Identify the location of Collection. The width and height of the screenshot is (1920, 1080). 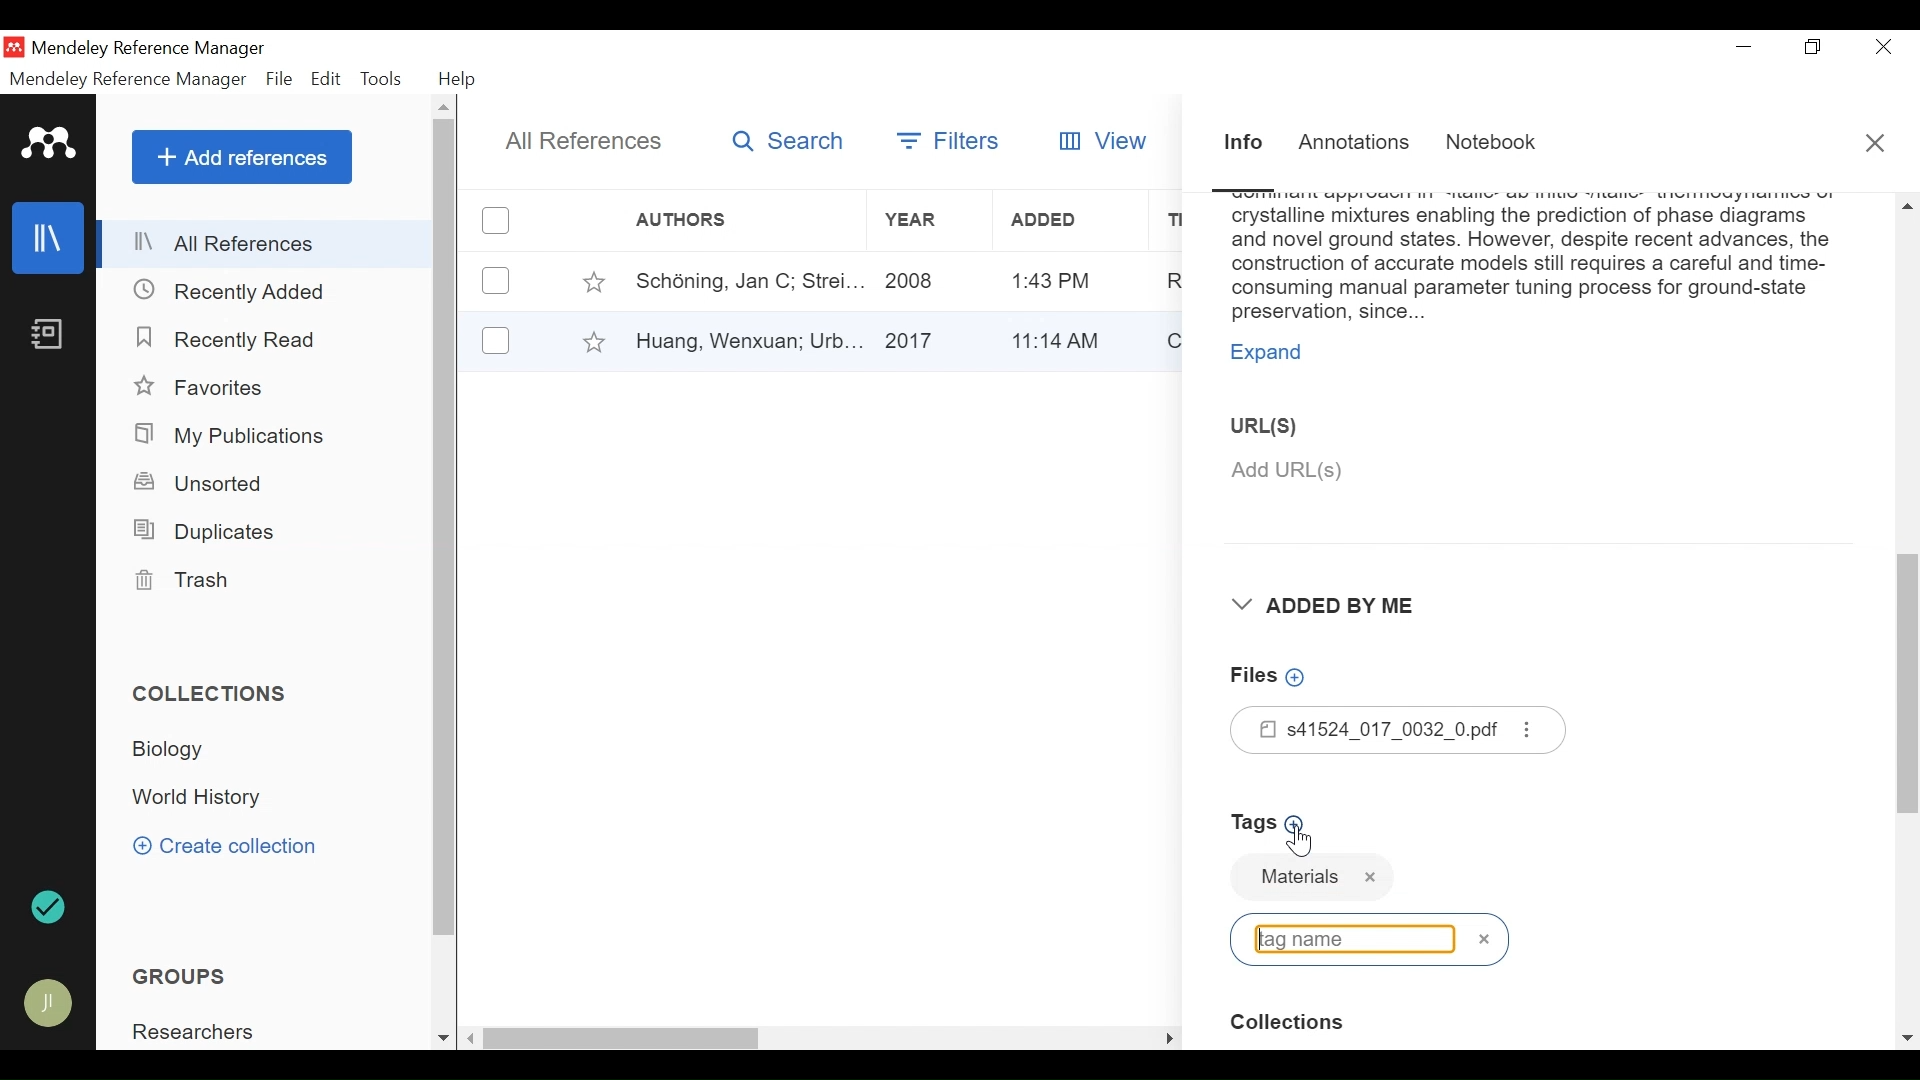
(200, 799).